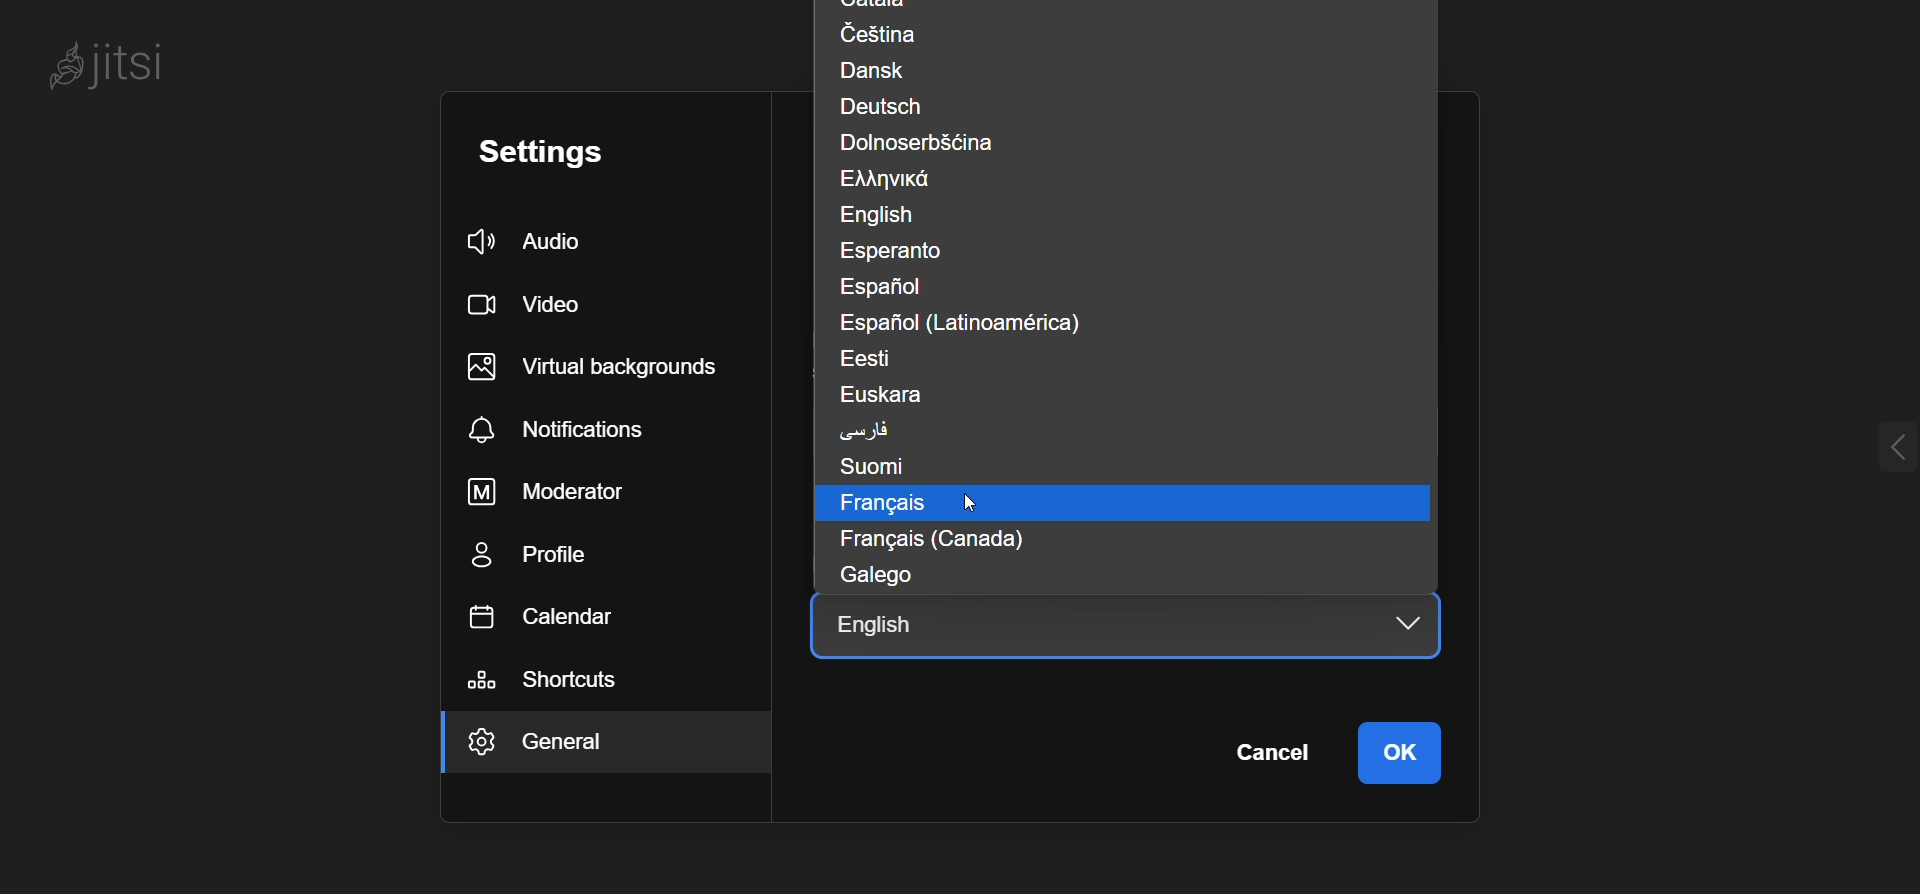 This screenshot has height=894, width=1920. What do you see at coordinates (965, 321) in the screenshot?
I see `Espariol (Latinoamérica)` at bounding box center [965, 321].